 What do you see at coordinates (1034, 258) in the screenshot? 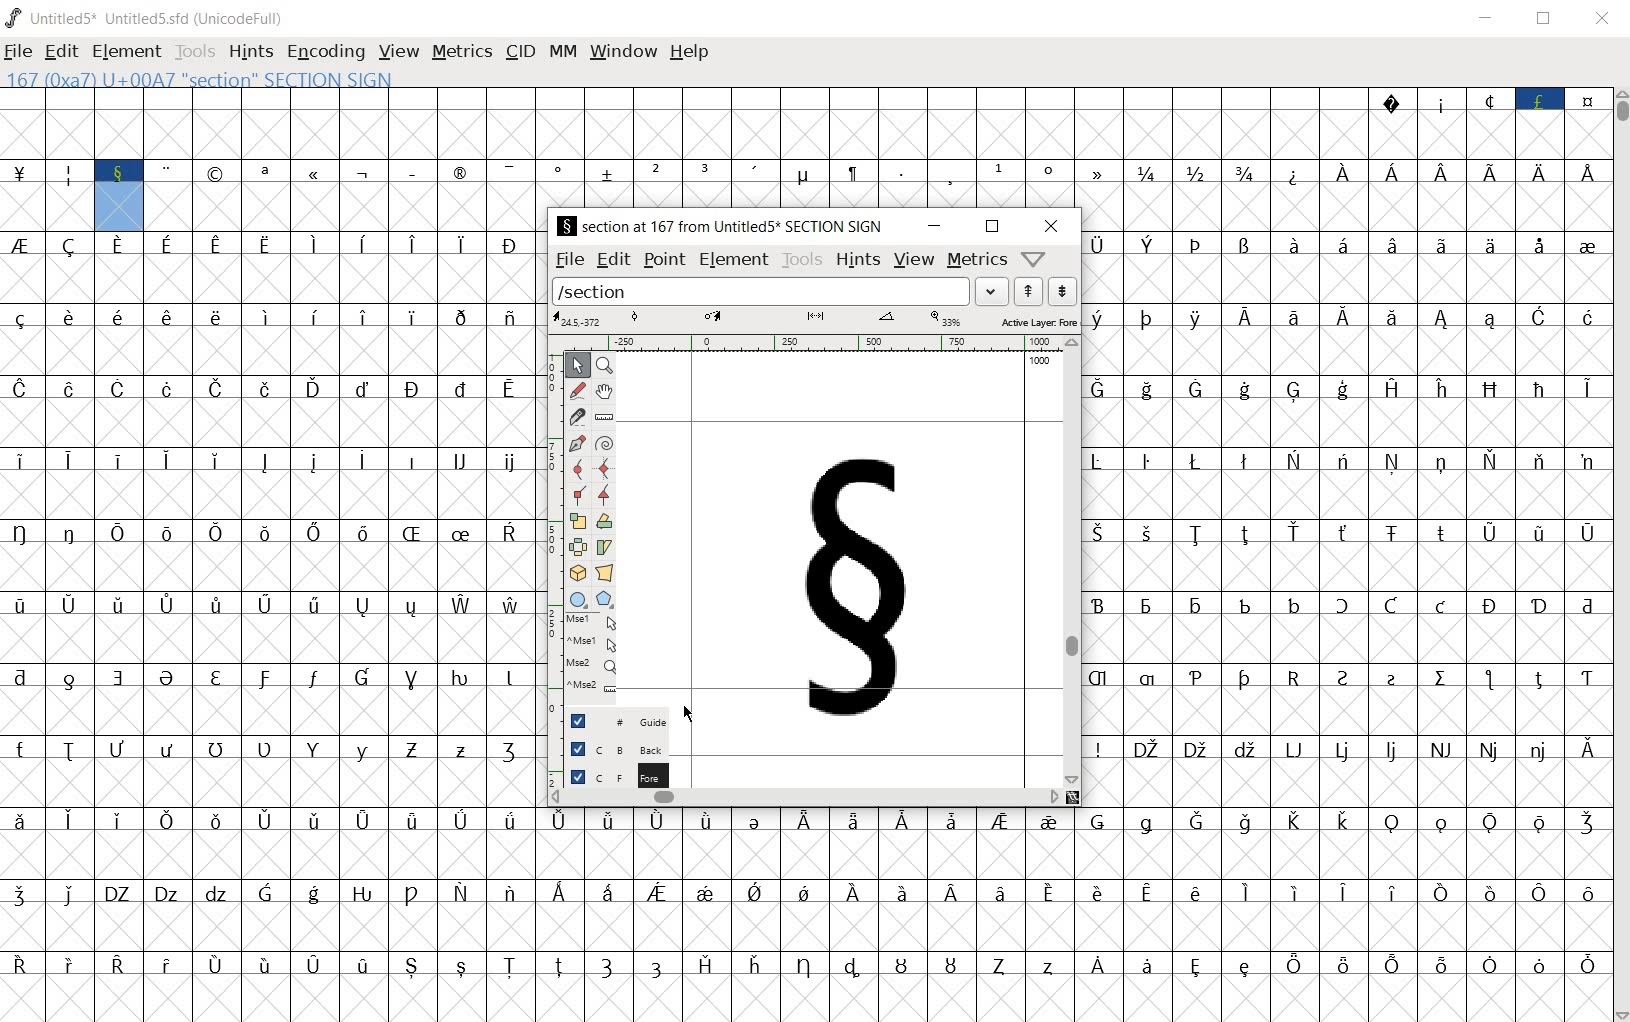
I see `Help/Window` at bounding box center [1034, 258].